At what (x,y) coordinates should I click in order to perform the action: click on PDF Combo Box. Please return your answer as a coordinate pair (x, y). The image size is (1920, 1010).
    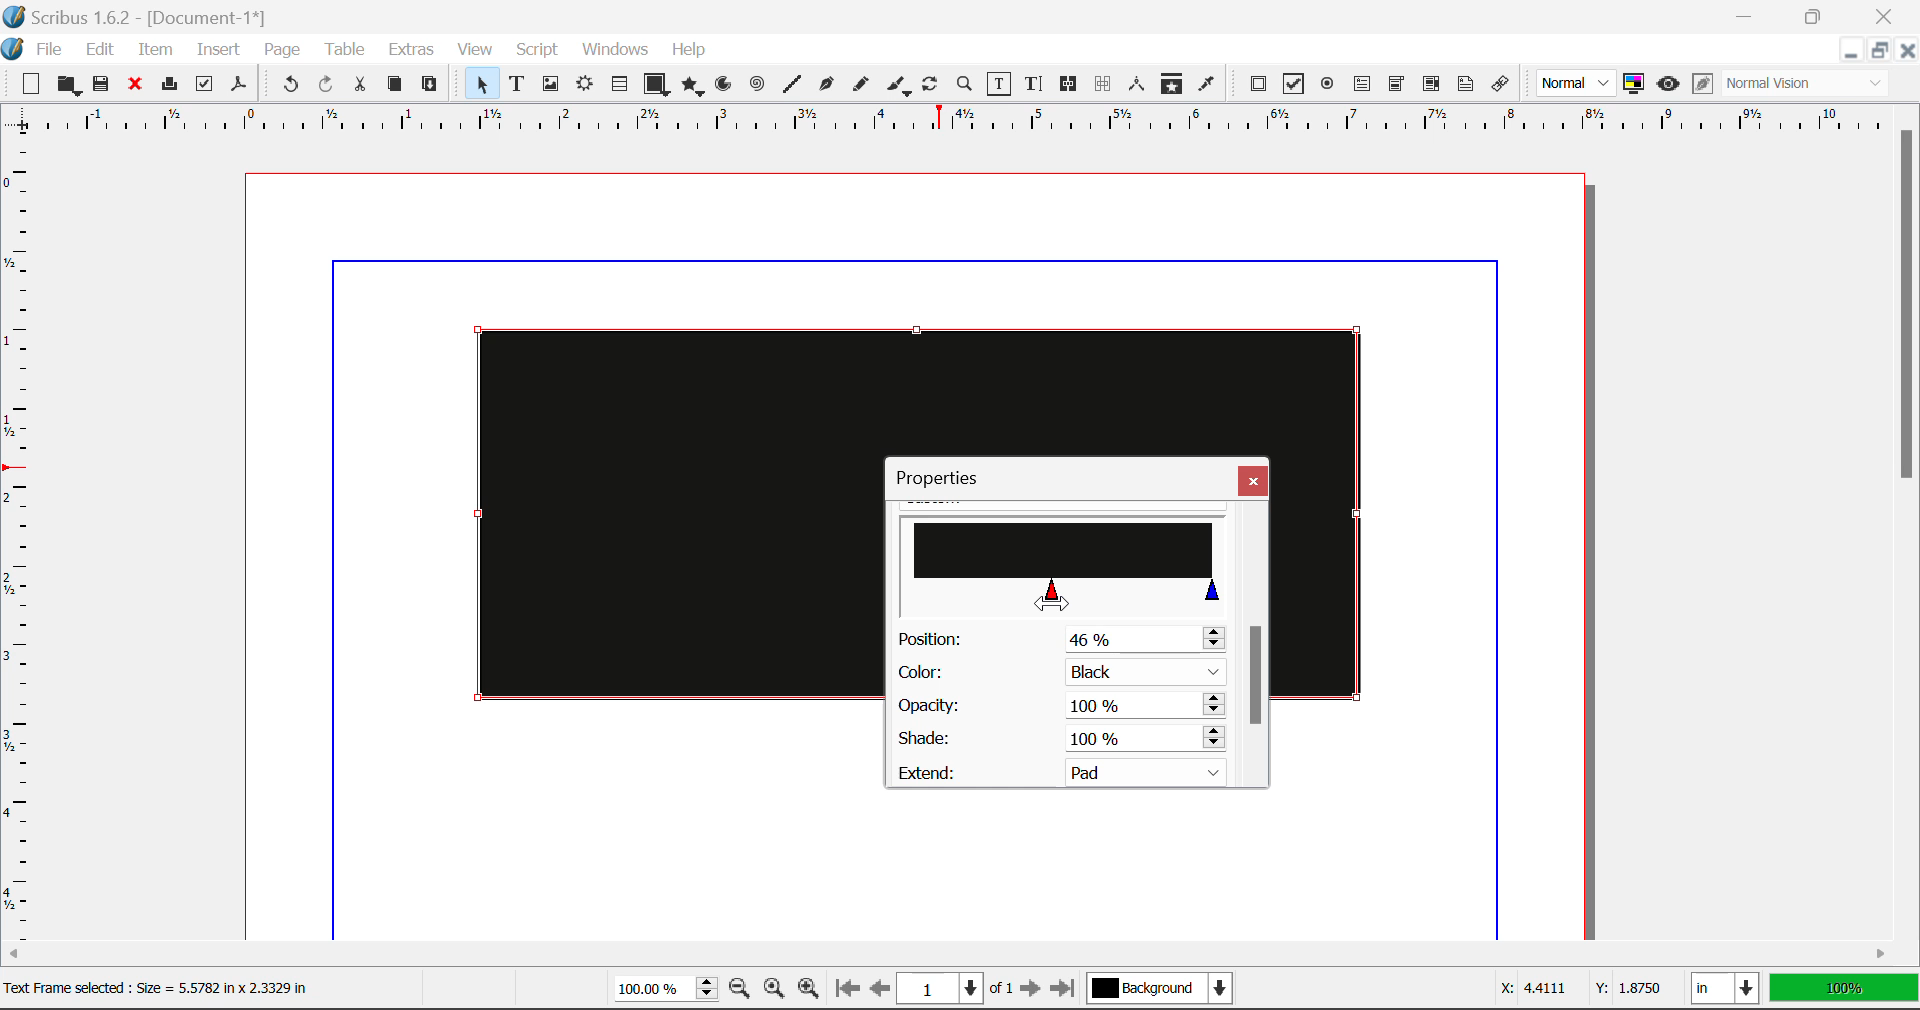
    Looking at the image, I should click on (1396, 87).